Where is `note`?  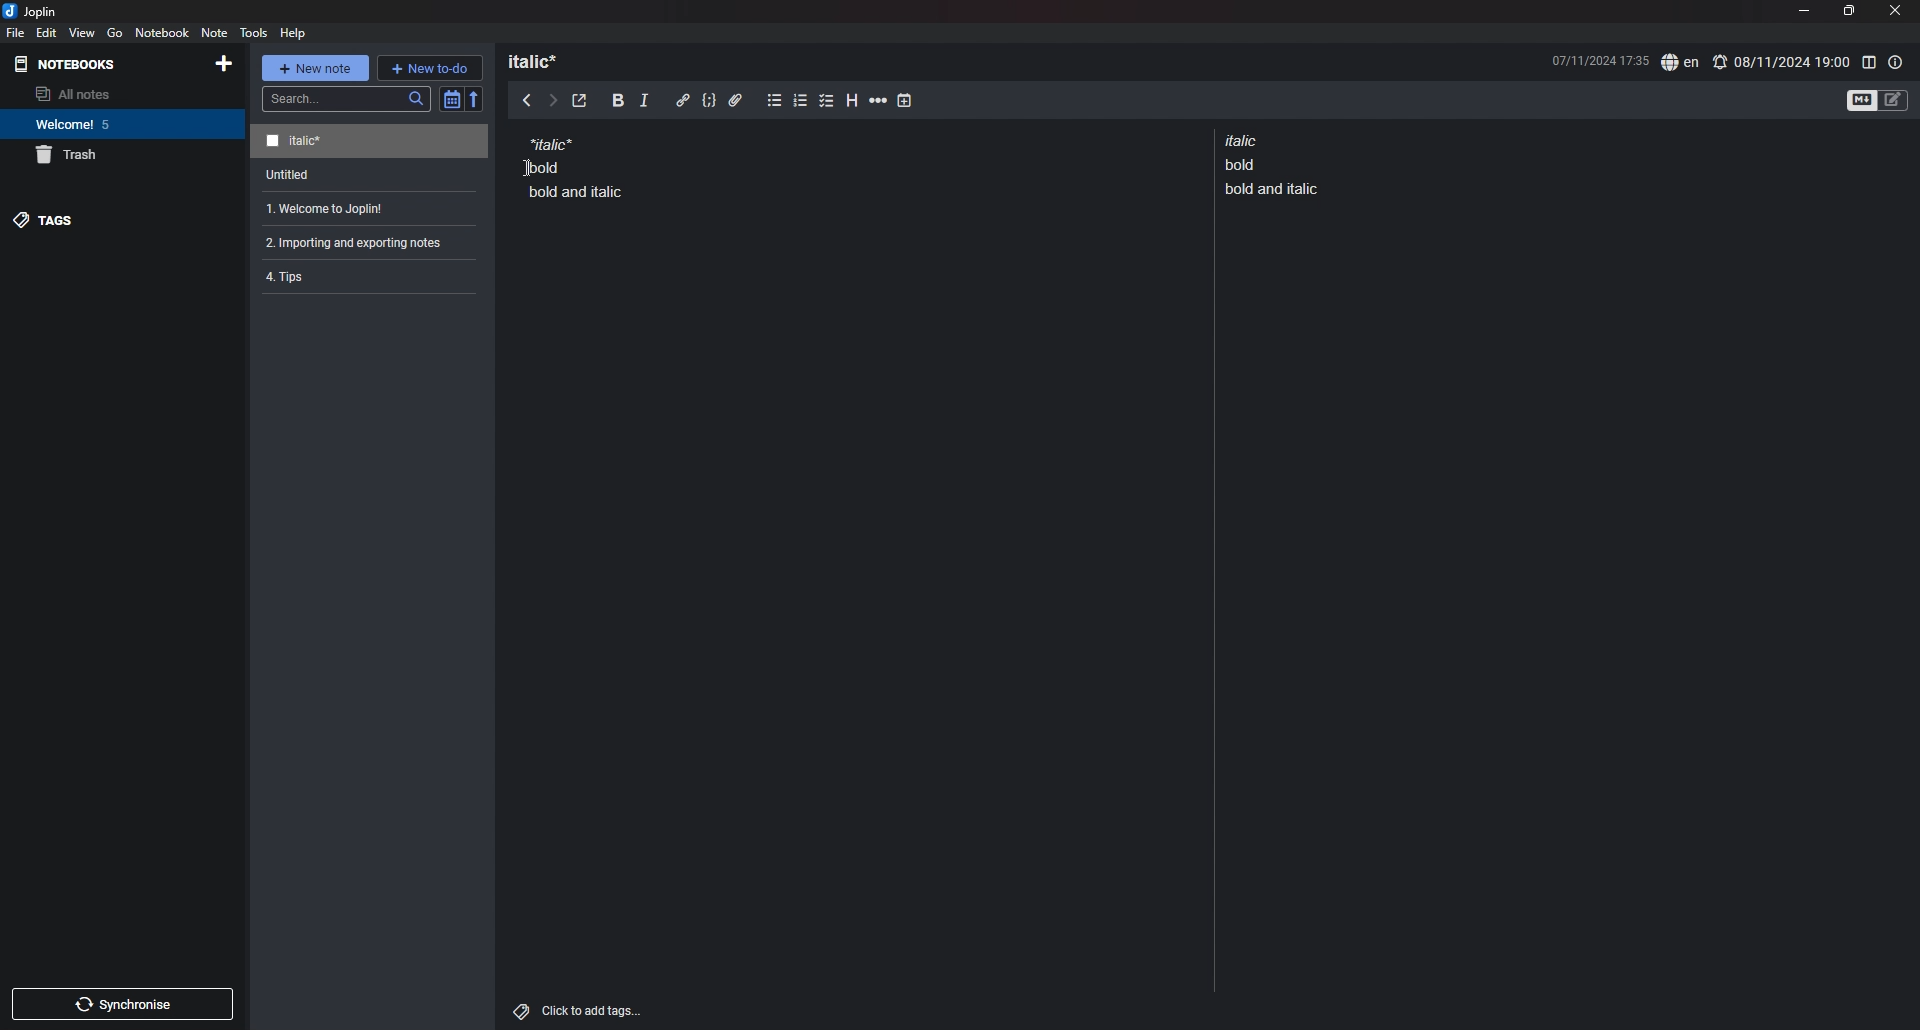
note is located at coordinates (372, 175).